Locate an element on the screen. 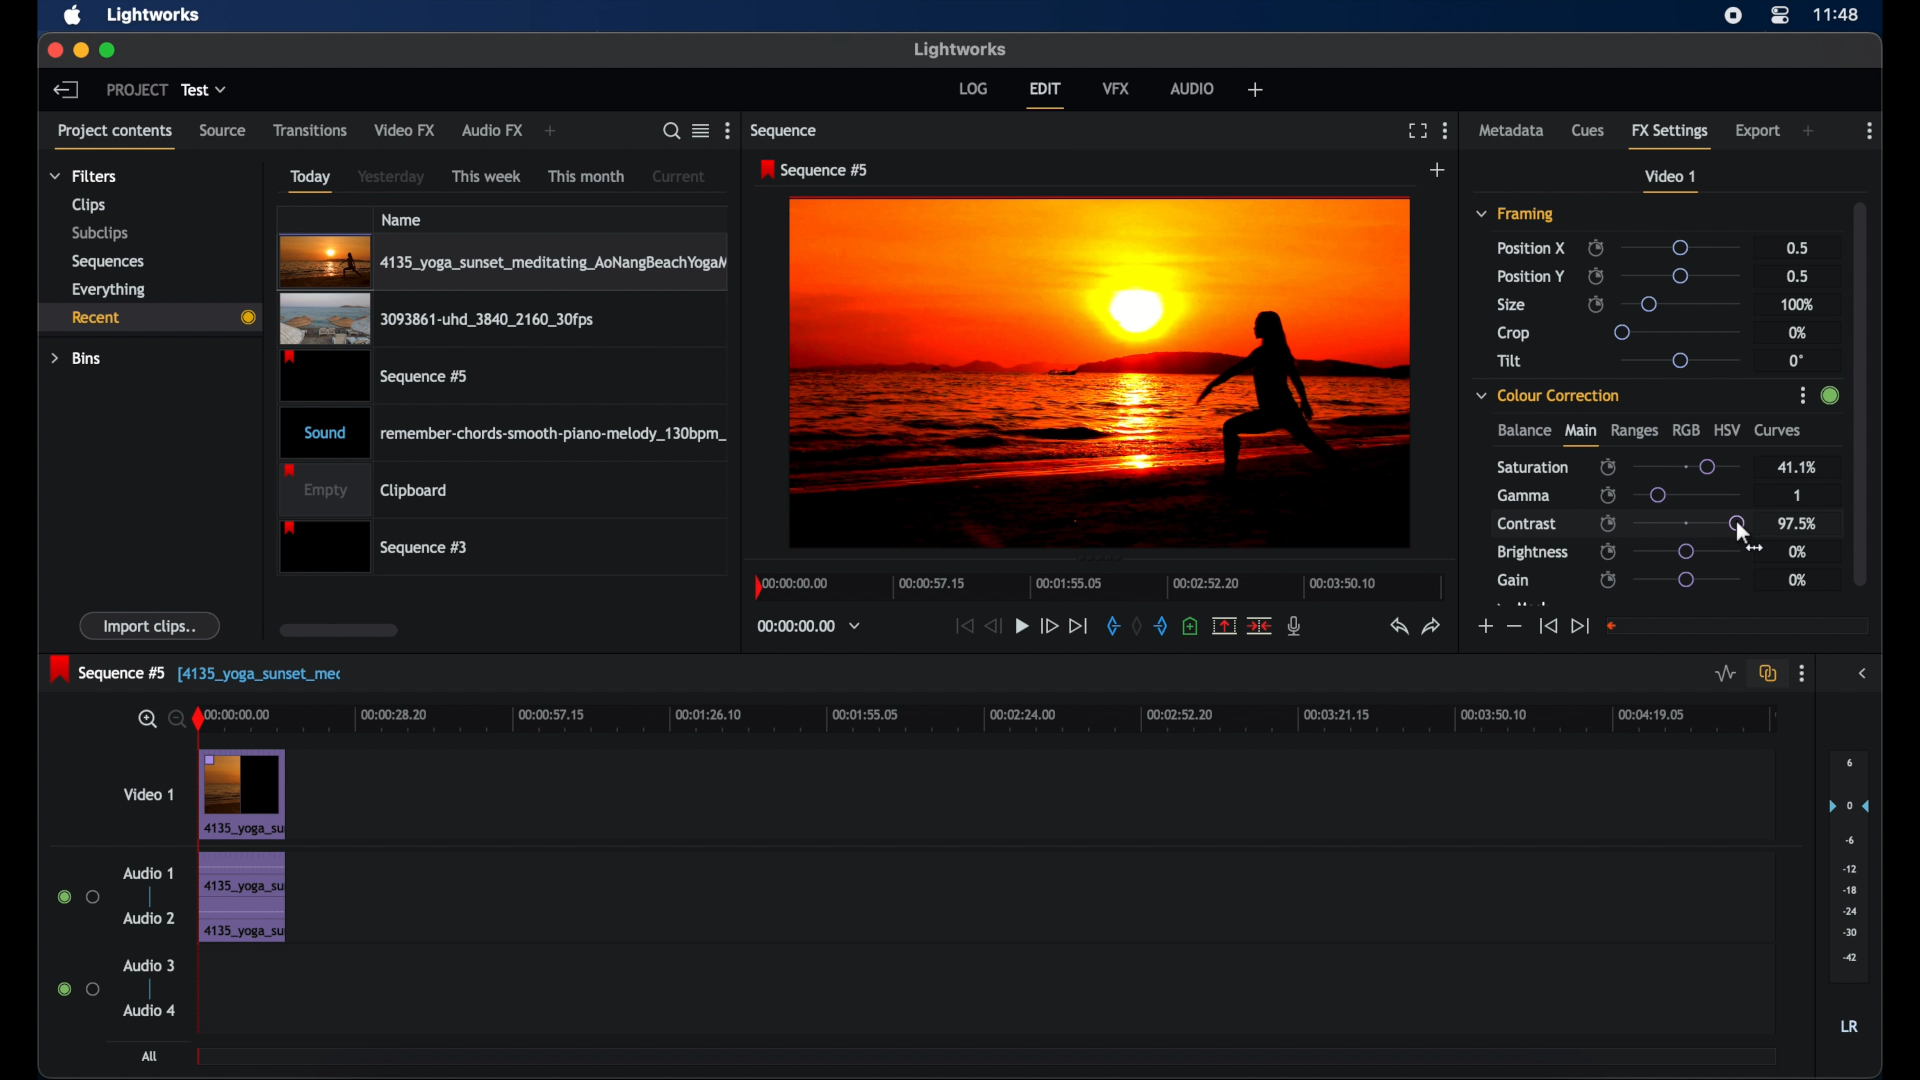 The image size is (1920, 1080). bins is located at coordinates (77, 357).